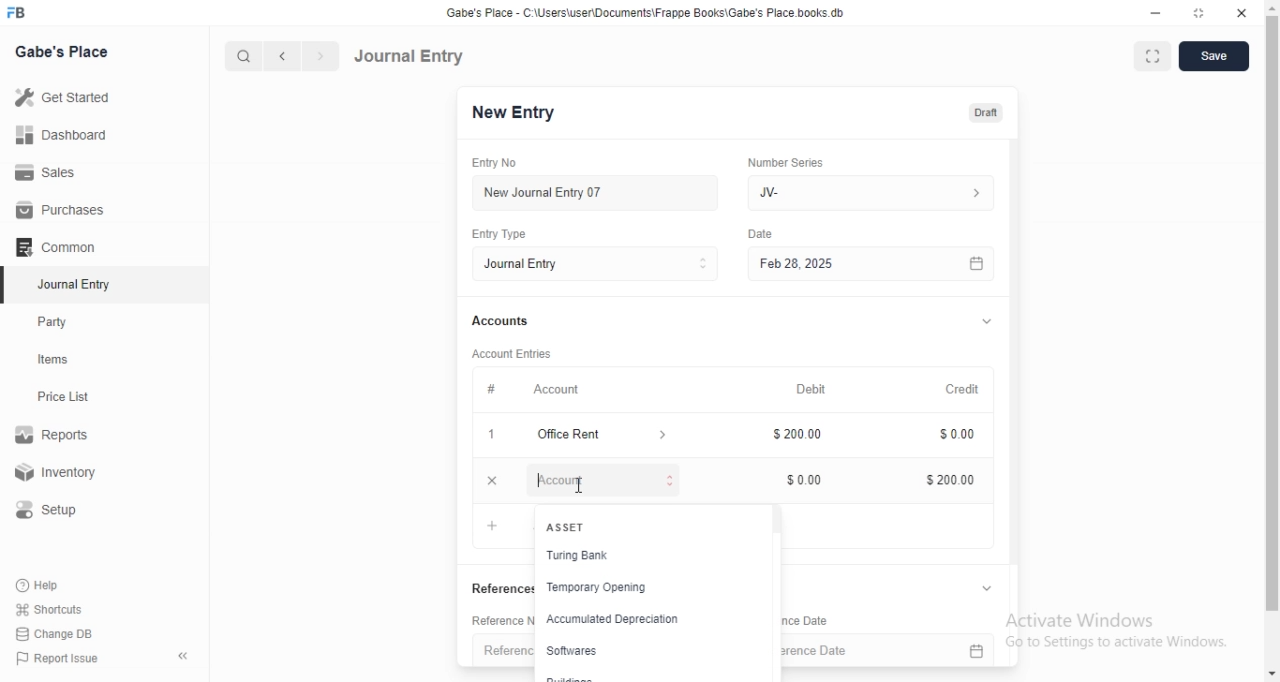 This screenshot has height=682, width=1280. Describe the element at coordinates (994, 318) in the screenshot. I see `v` at that location.